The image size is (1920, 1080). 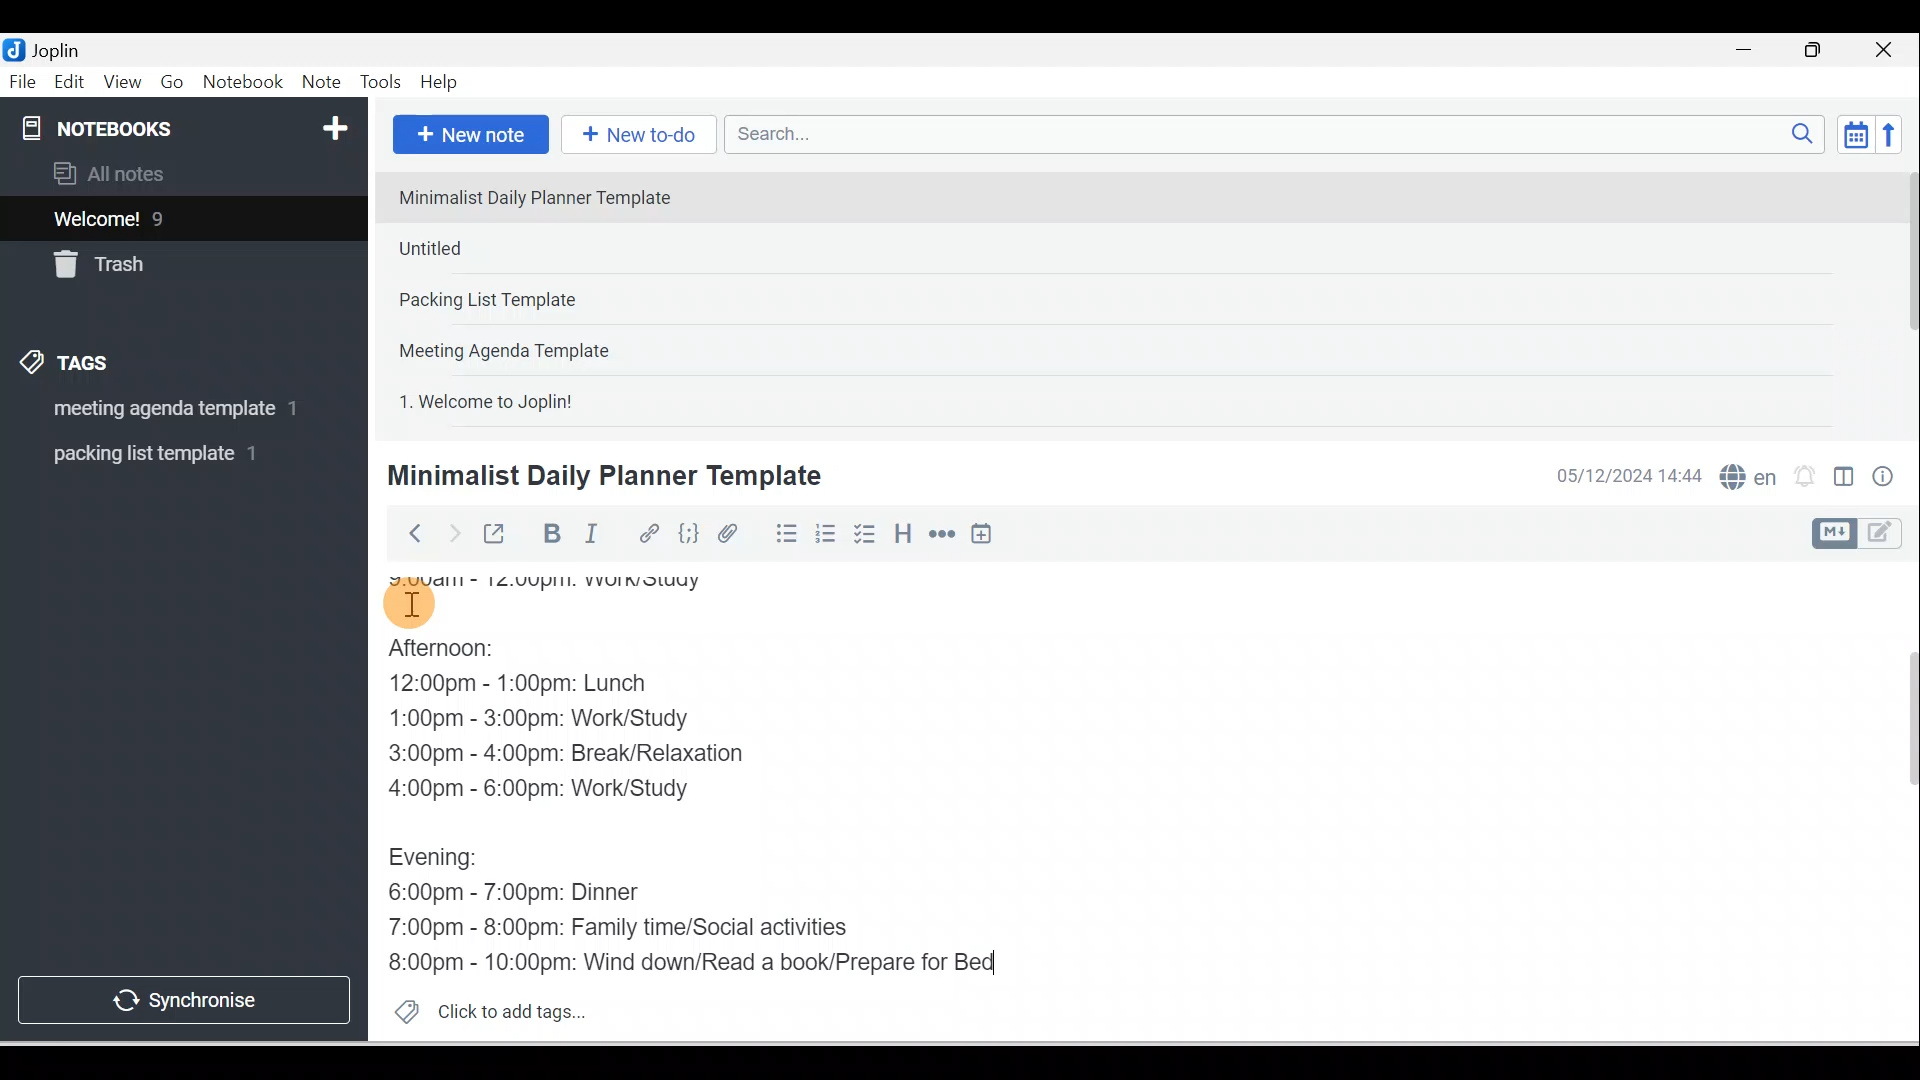 What do you see at coordinates (532, 346) in the screenshot?
I see `Note 4` at bounding box center [532, 346].